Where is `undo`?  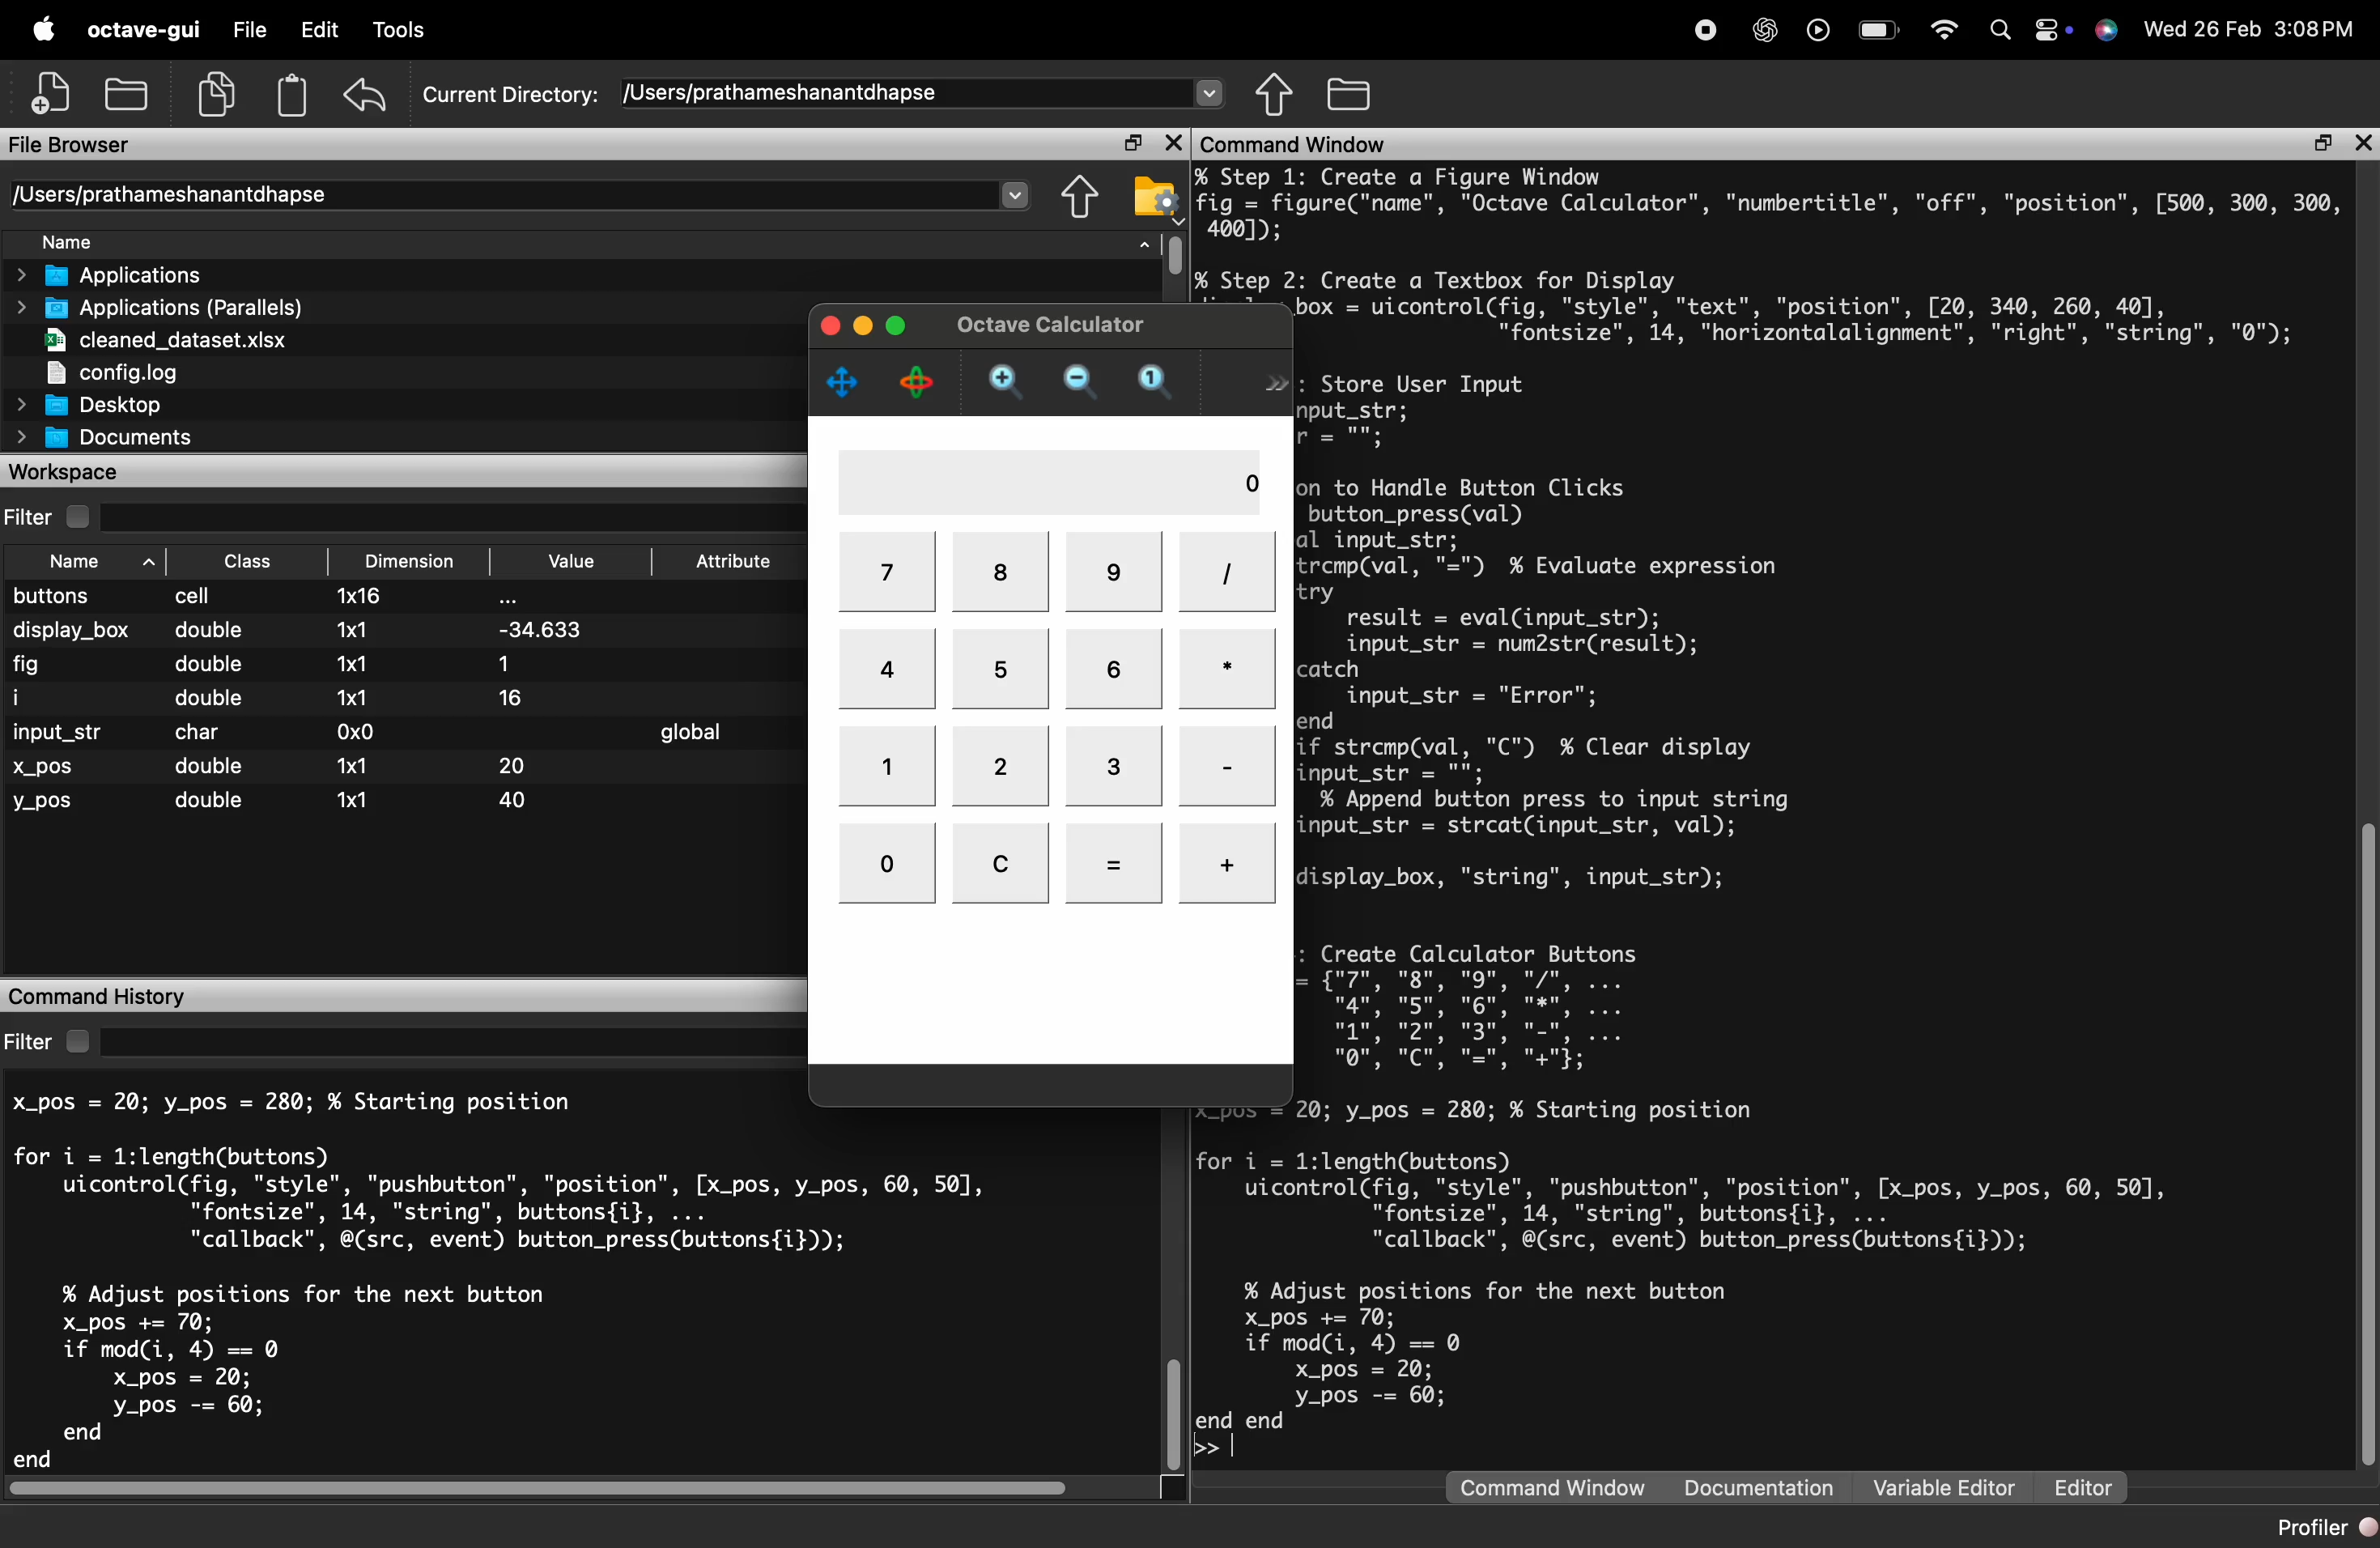 undo is located at coordinates (366, 96).